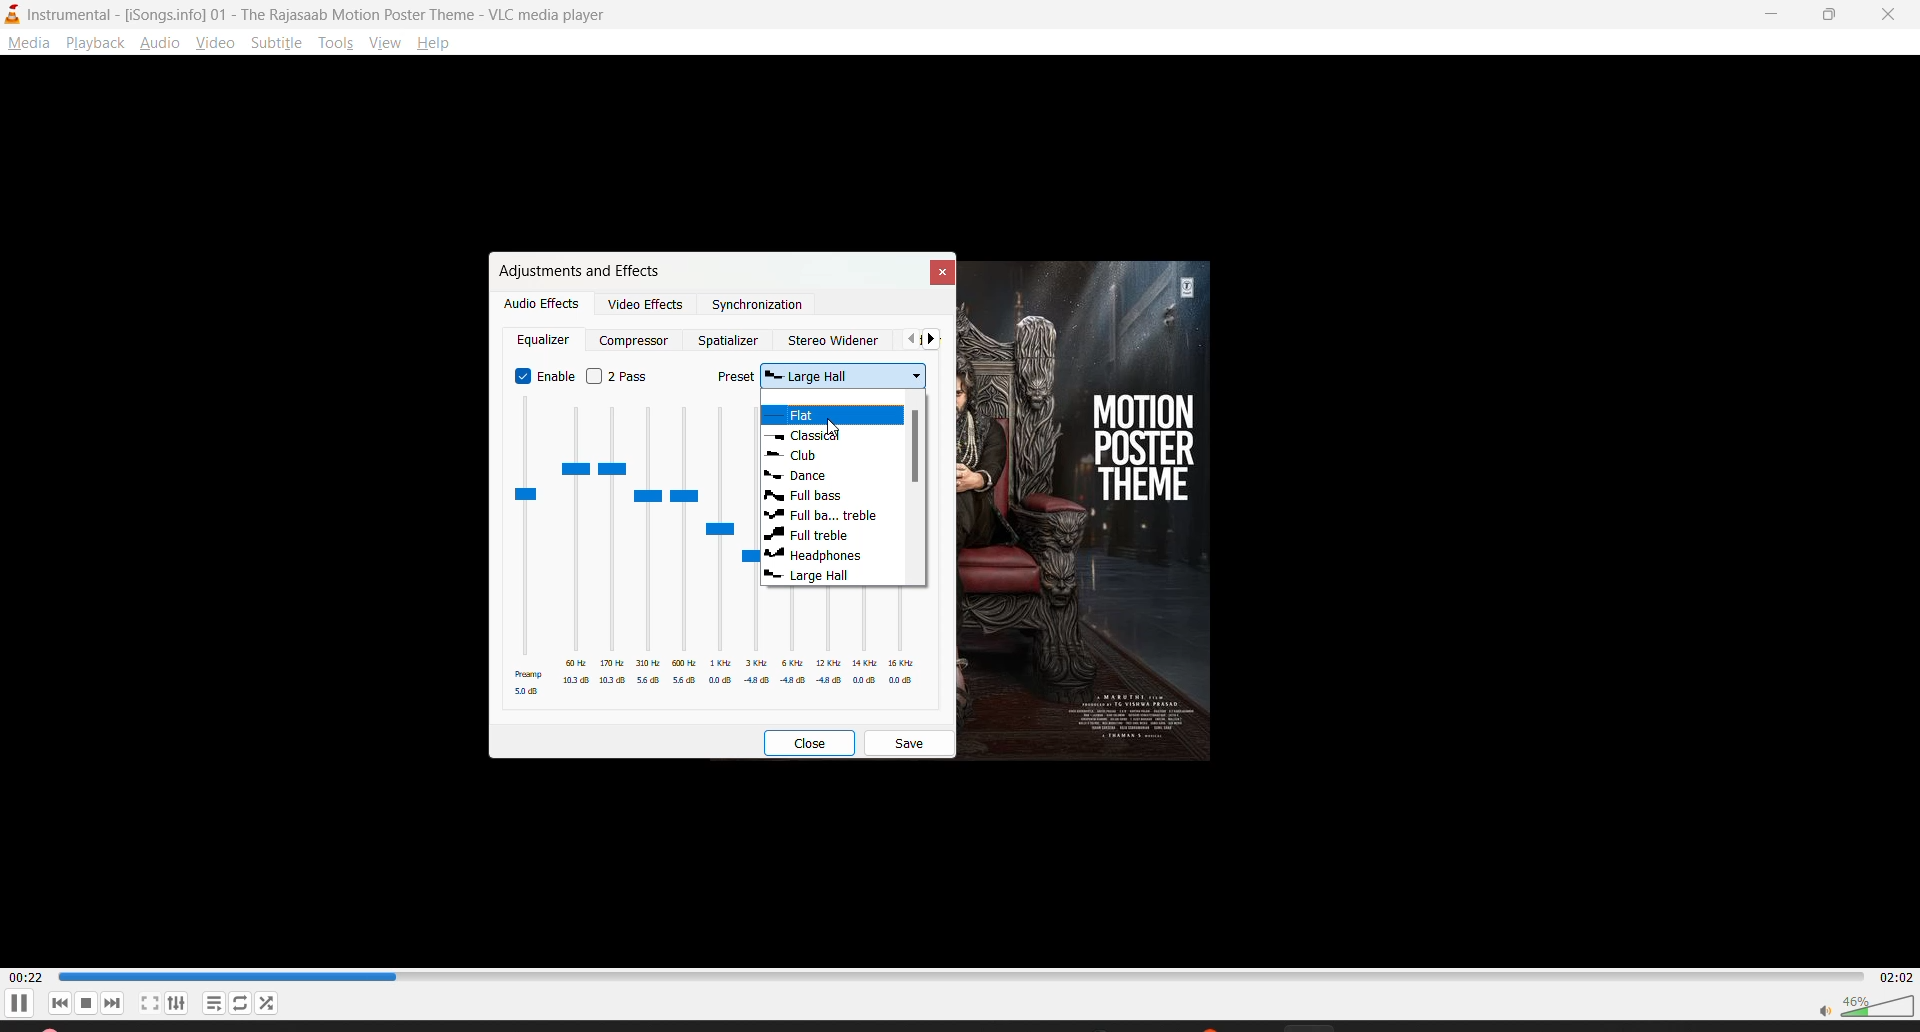  What do you see at coordinates (807, 743) in the screenshot?
I see `close` at bounding box center [807, 743].